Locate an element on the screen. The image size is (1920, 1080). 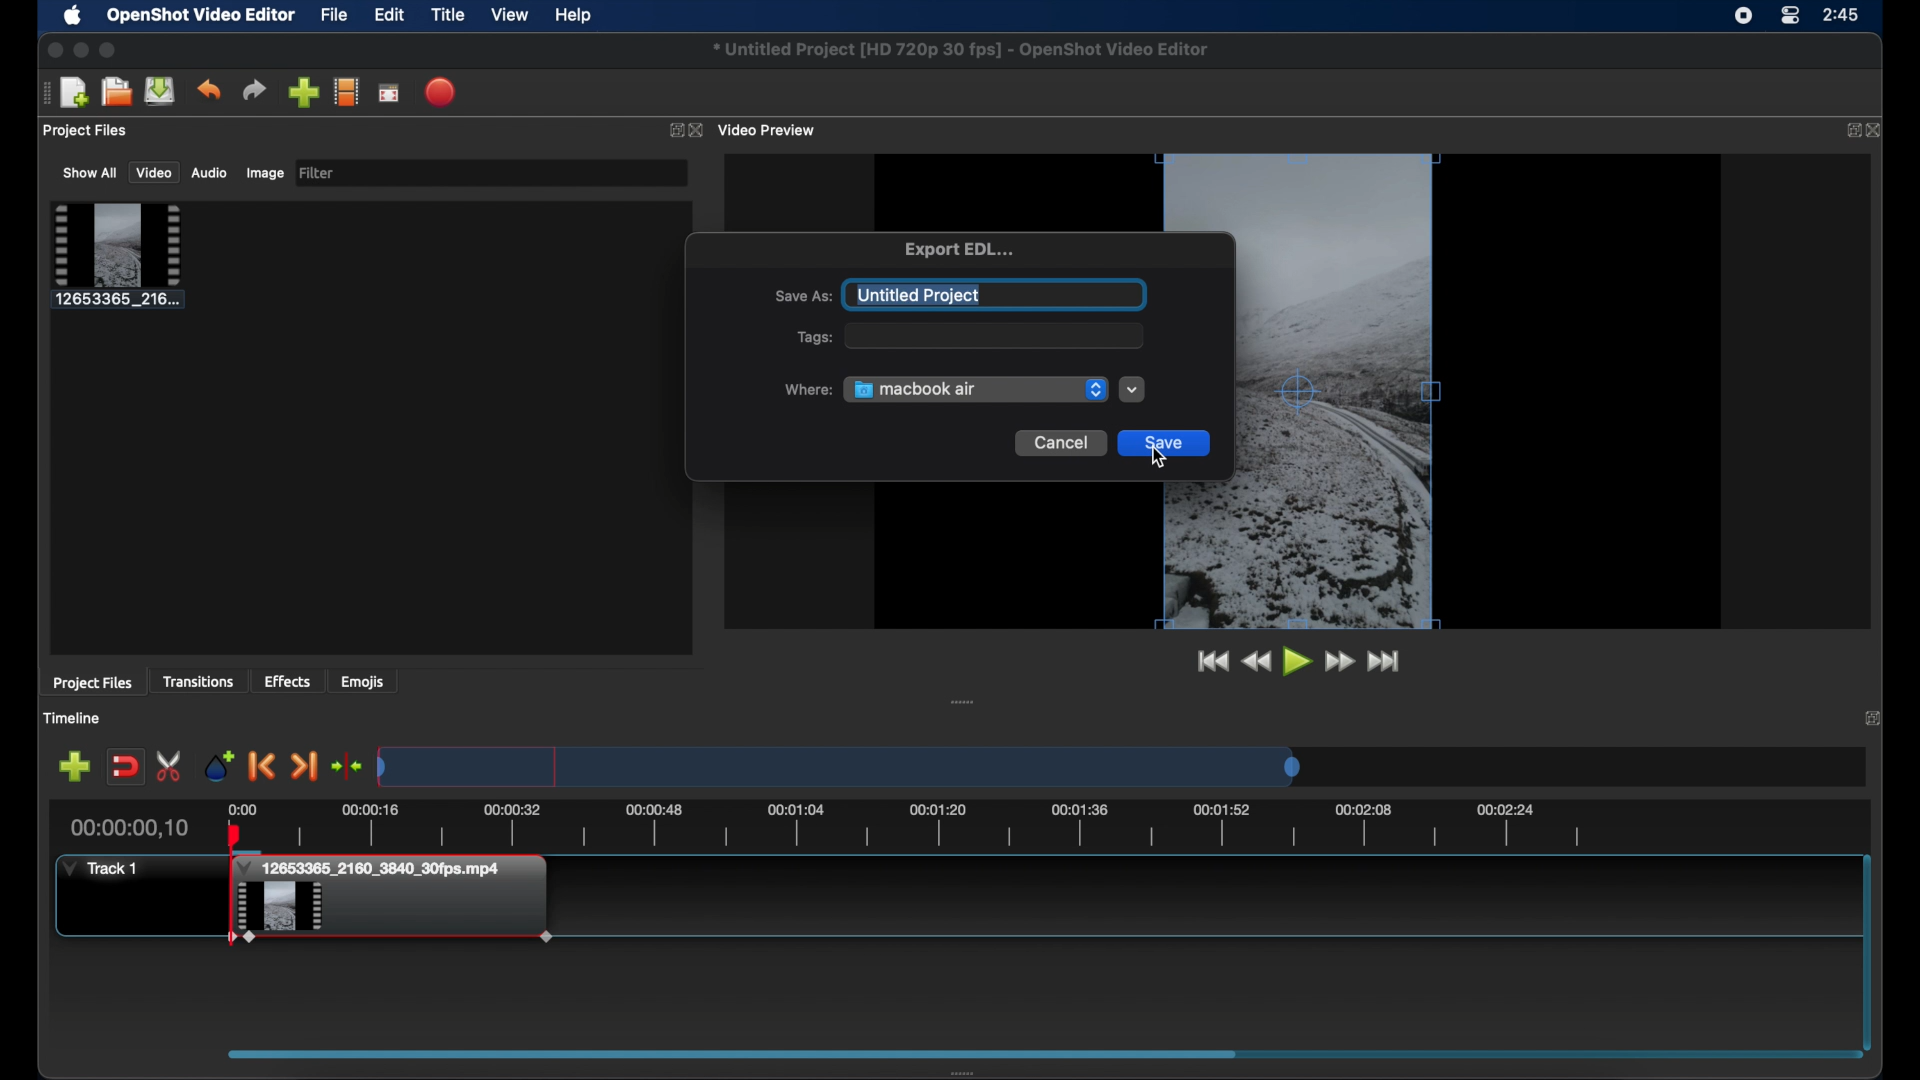
project files is located at coordinates (94, 684).